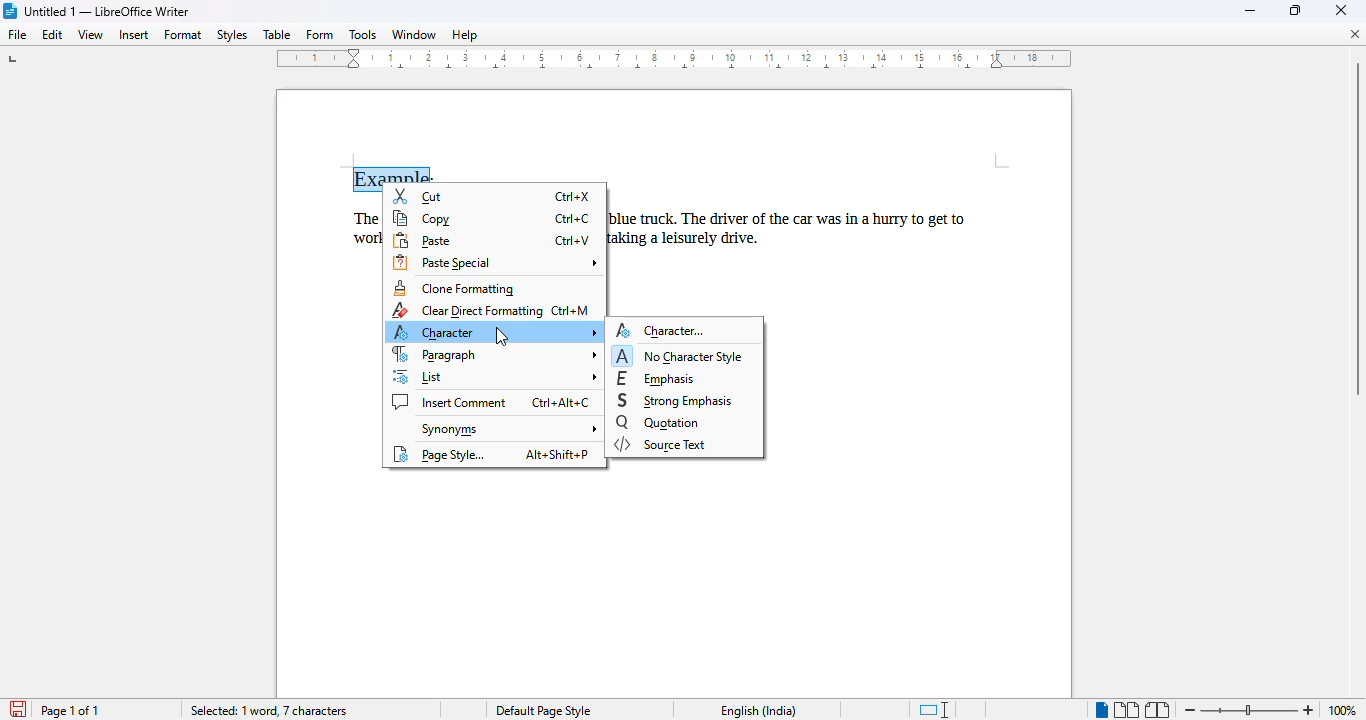 This screenshot has width=1366, height=720. What do you see at coordinates (676, 401) in the screenshot?
I see `strong emphasis` at bounding box center [676, 401].